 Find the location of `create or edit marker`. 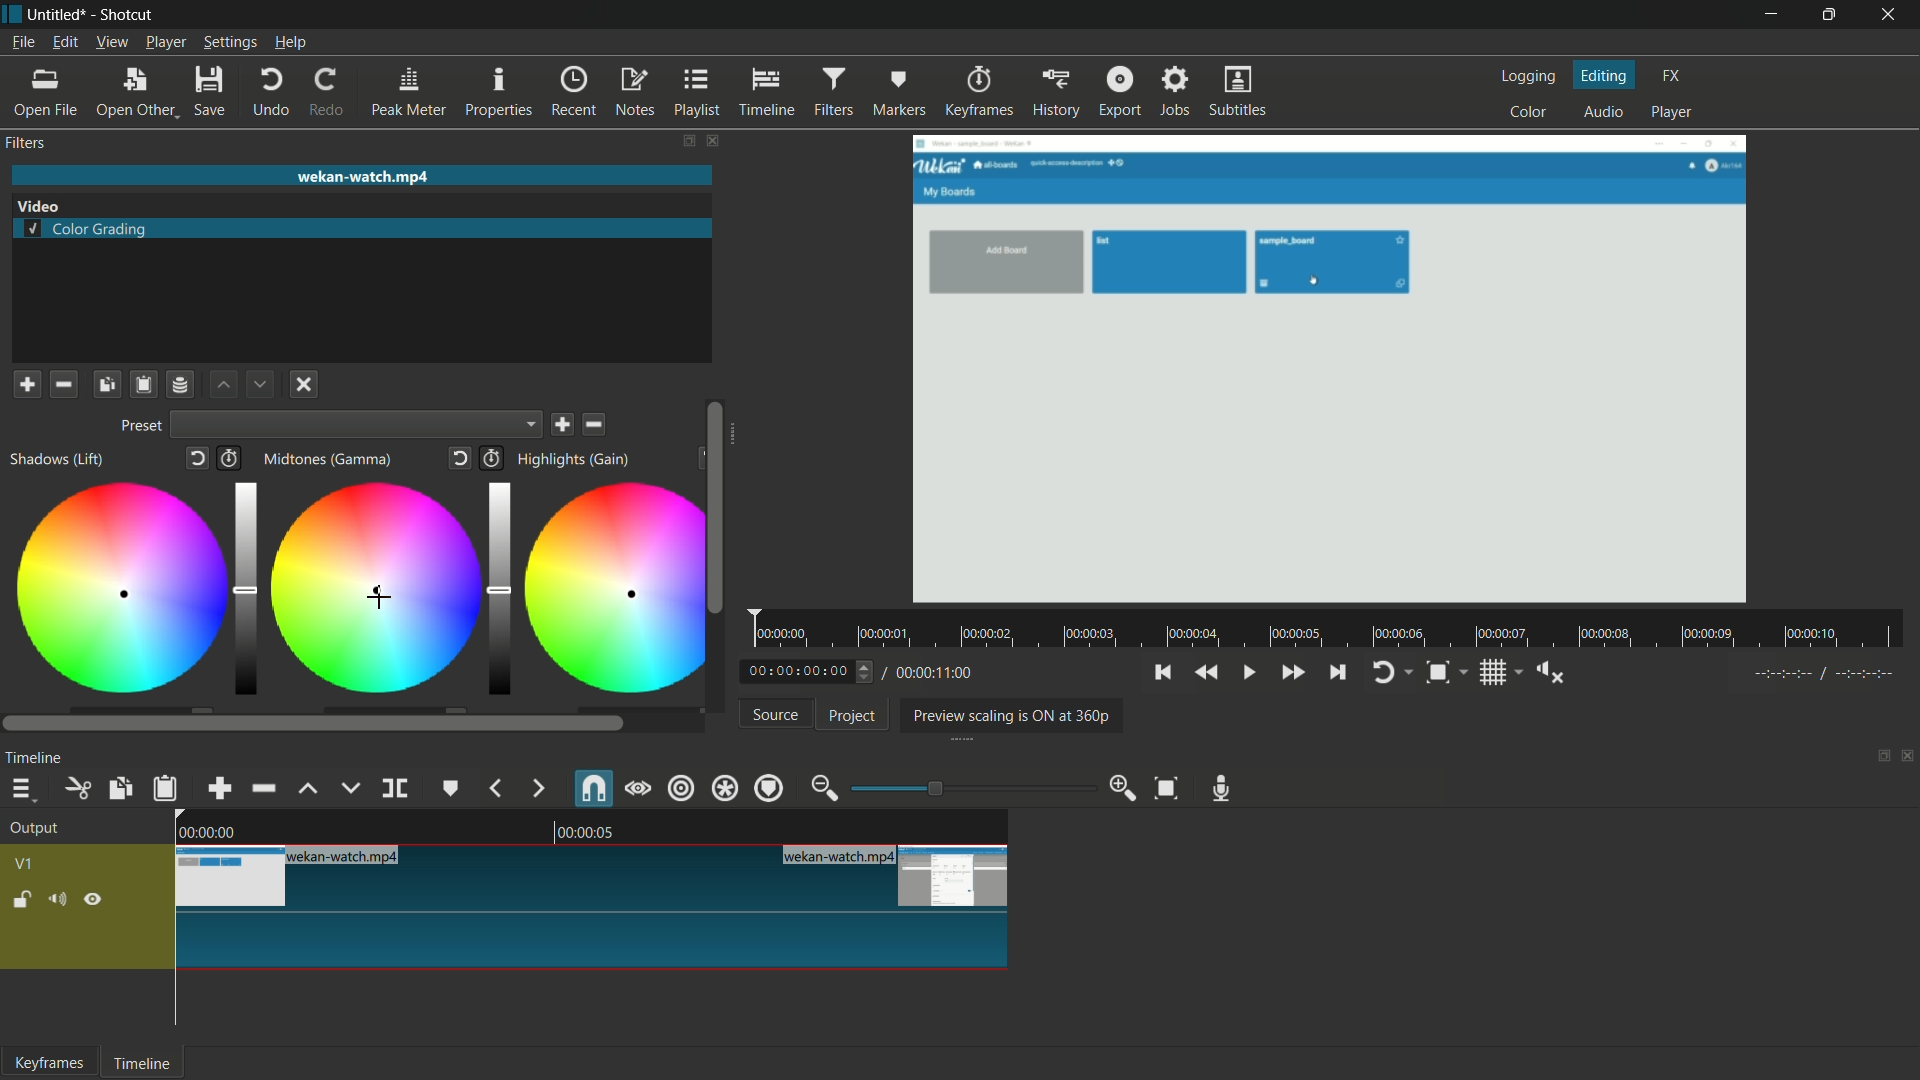

create or edit marker is located at coordinates (448, 788).